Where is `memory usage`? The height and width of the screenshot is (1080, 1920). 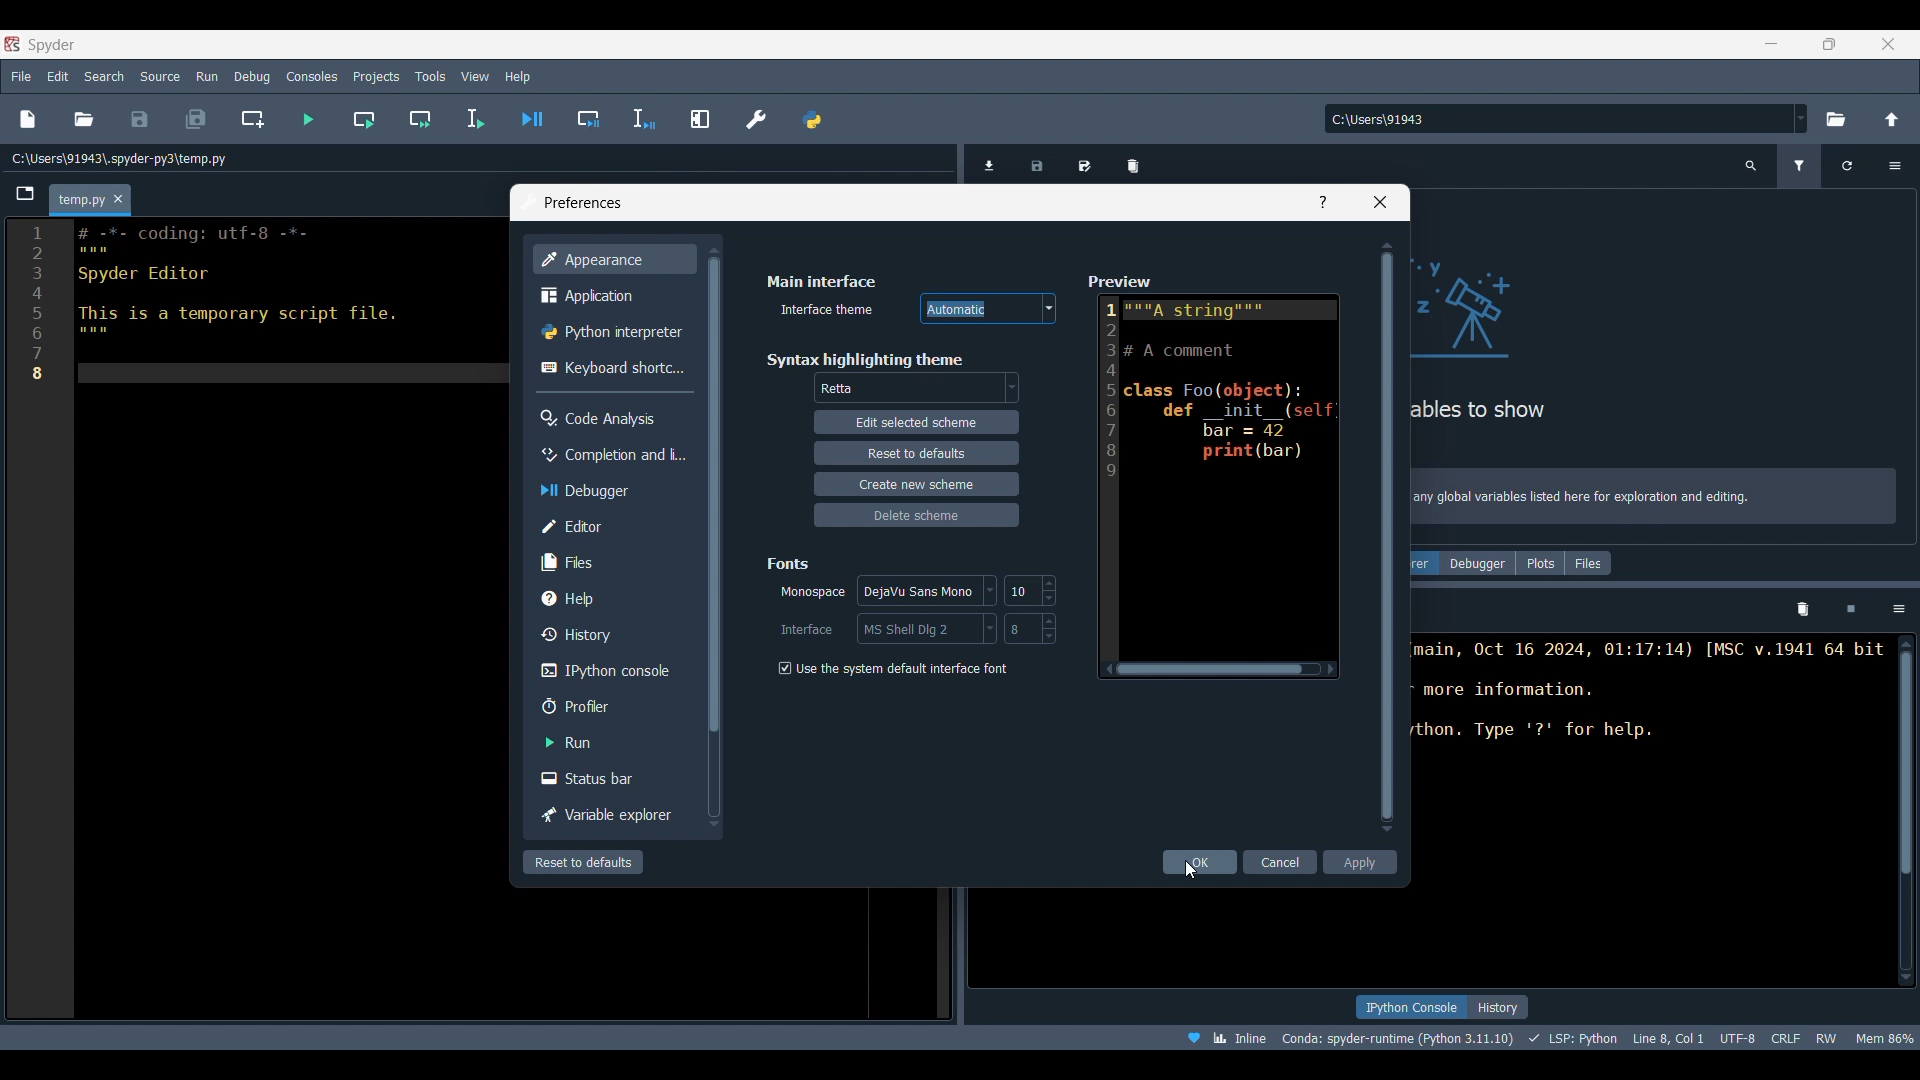 memory usage is located at coordinates (1885, 1036).